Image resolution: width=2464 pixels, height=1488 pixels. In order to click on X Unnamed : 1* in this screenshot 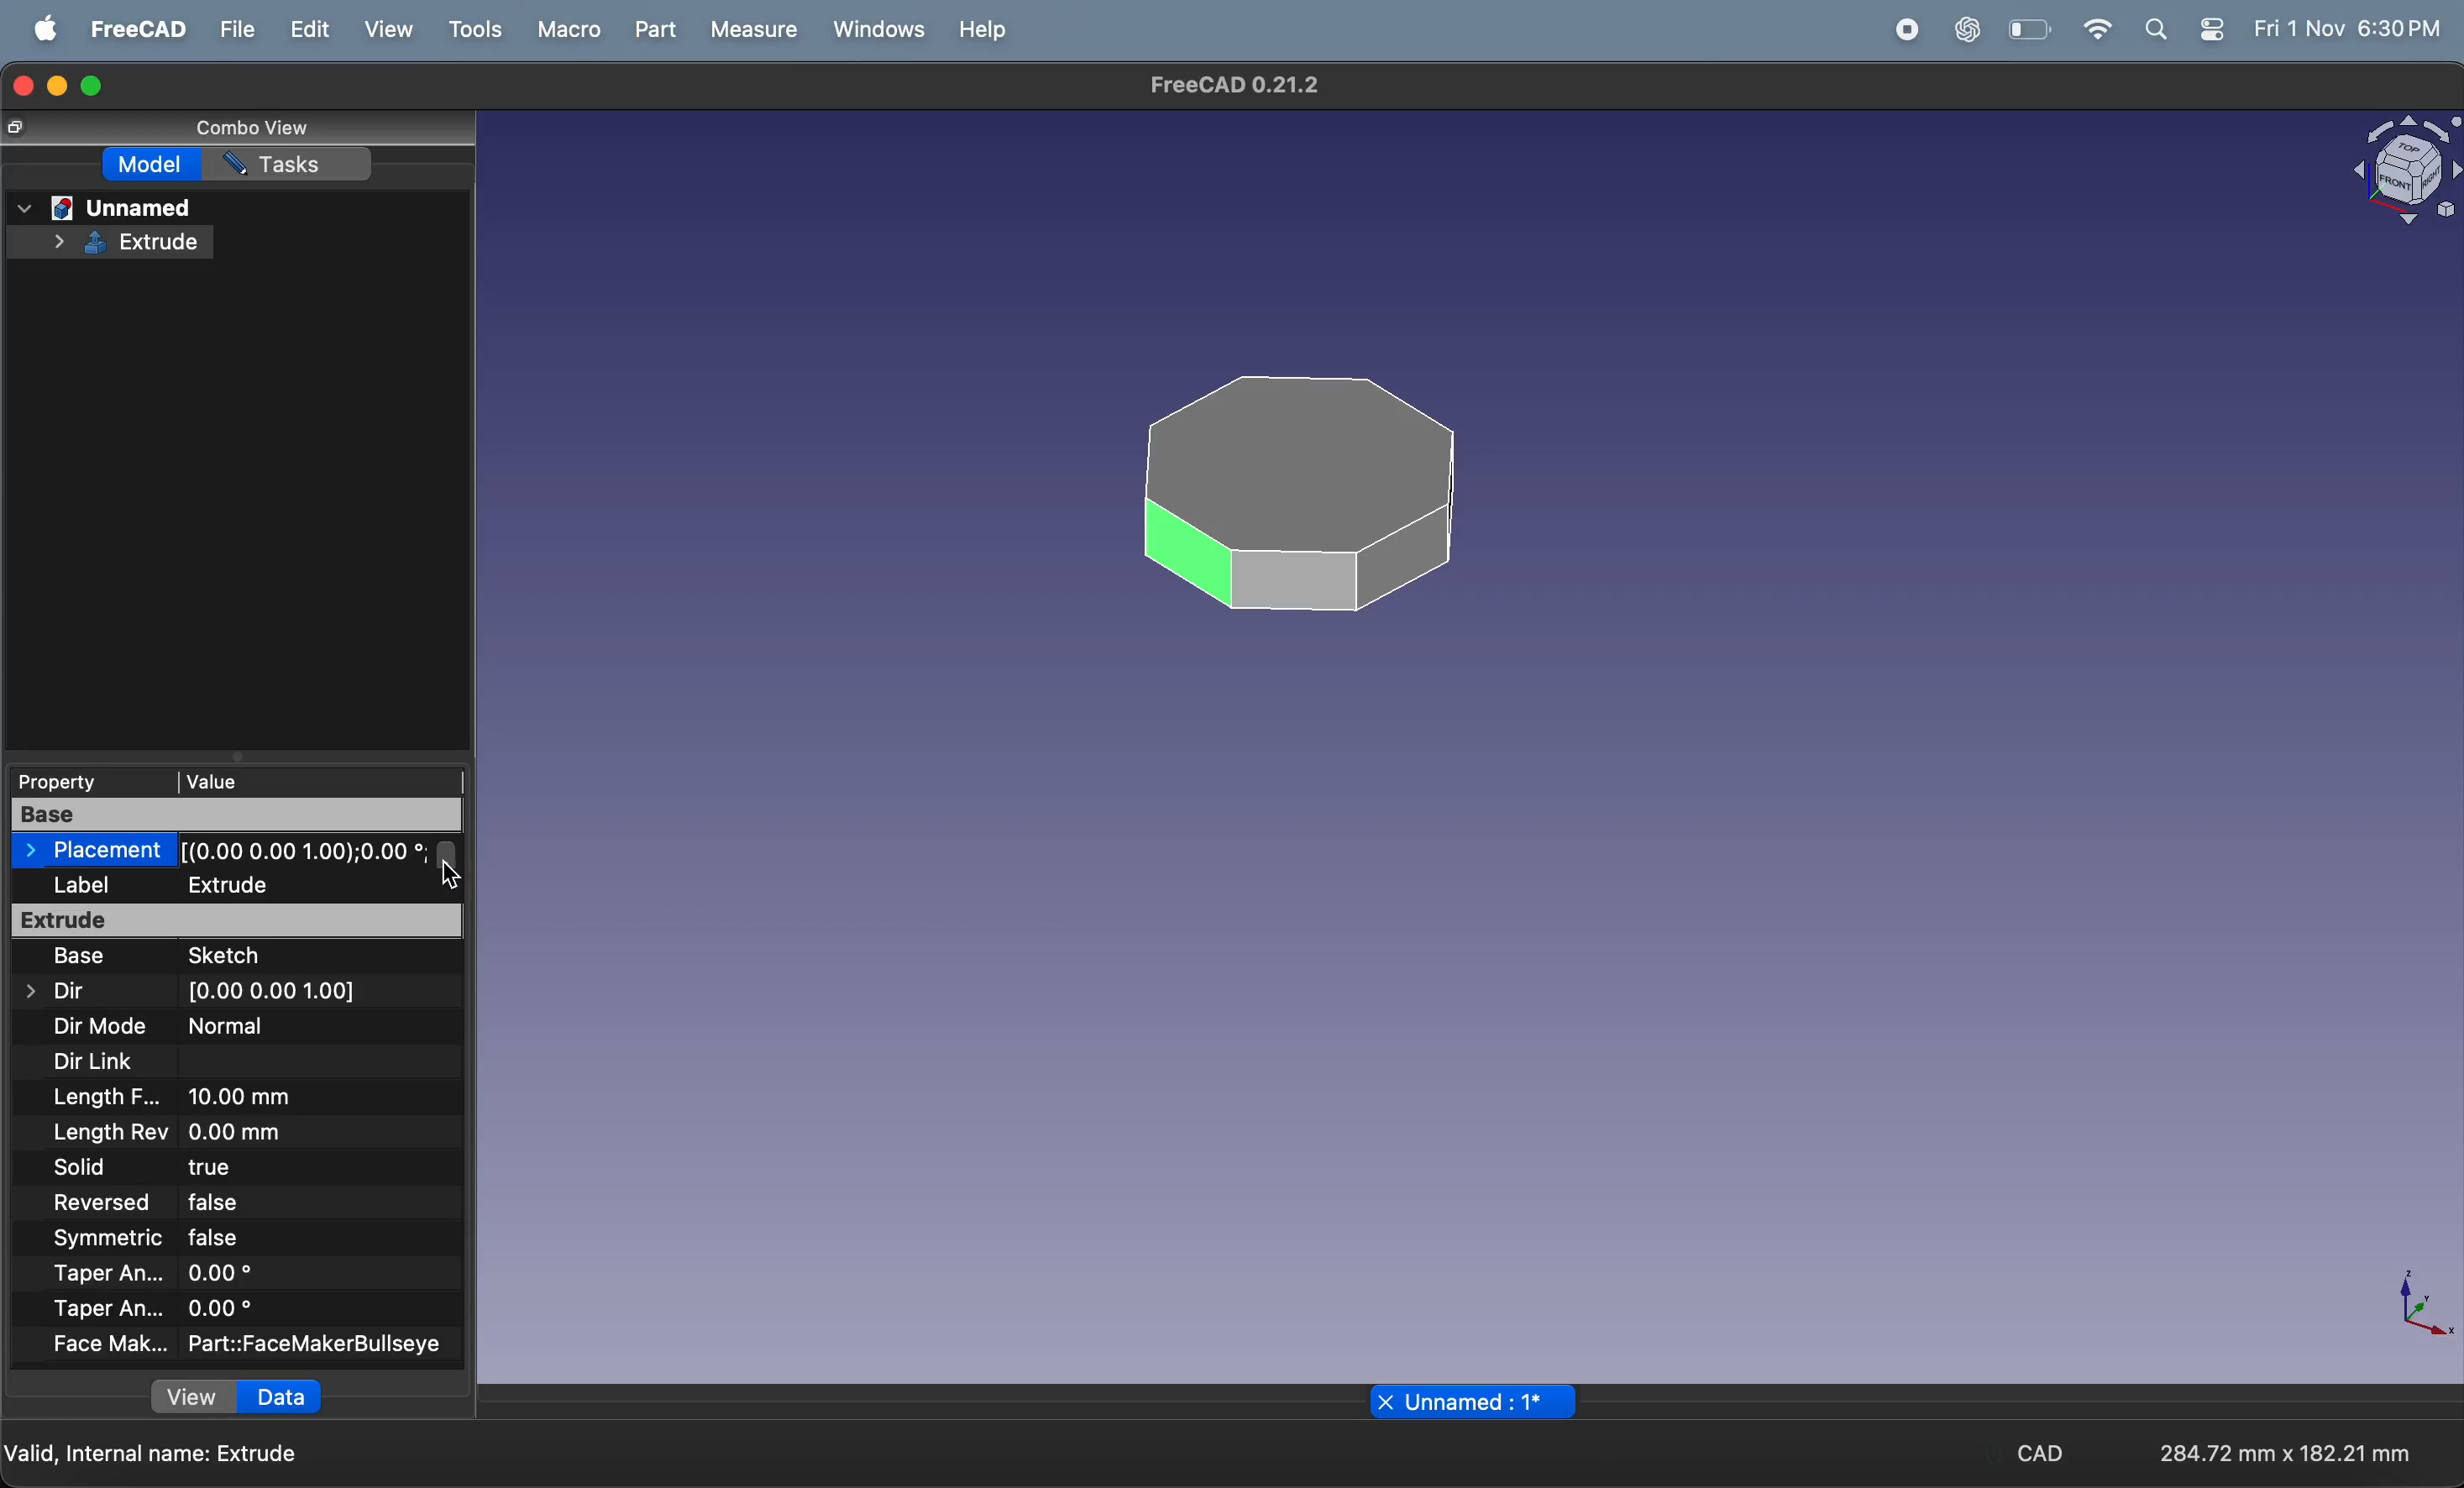, I will do `click(1477, 1402)`.